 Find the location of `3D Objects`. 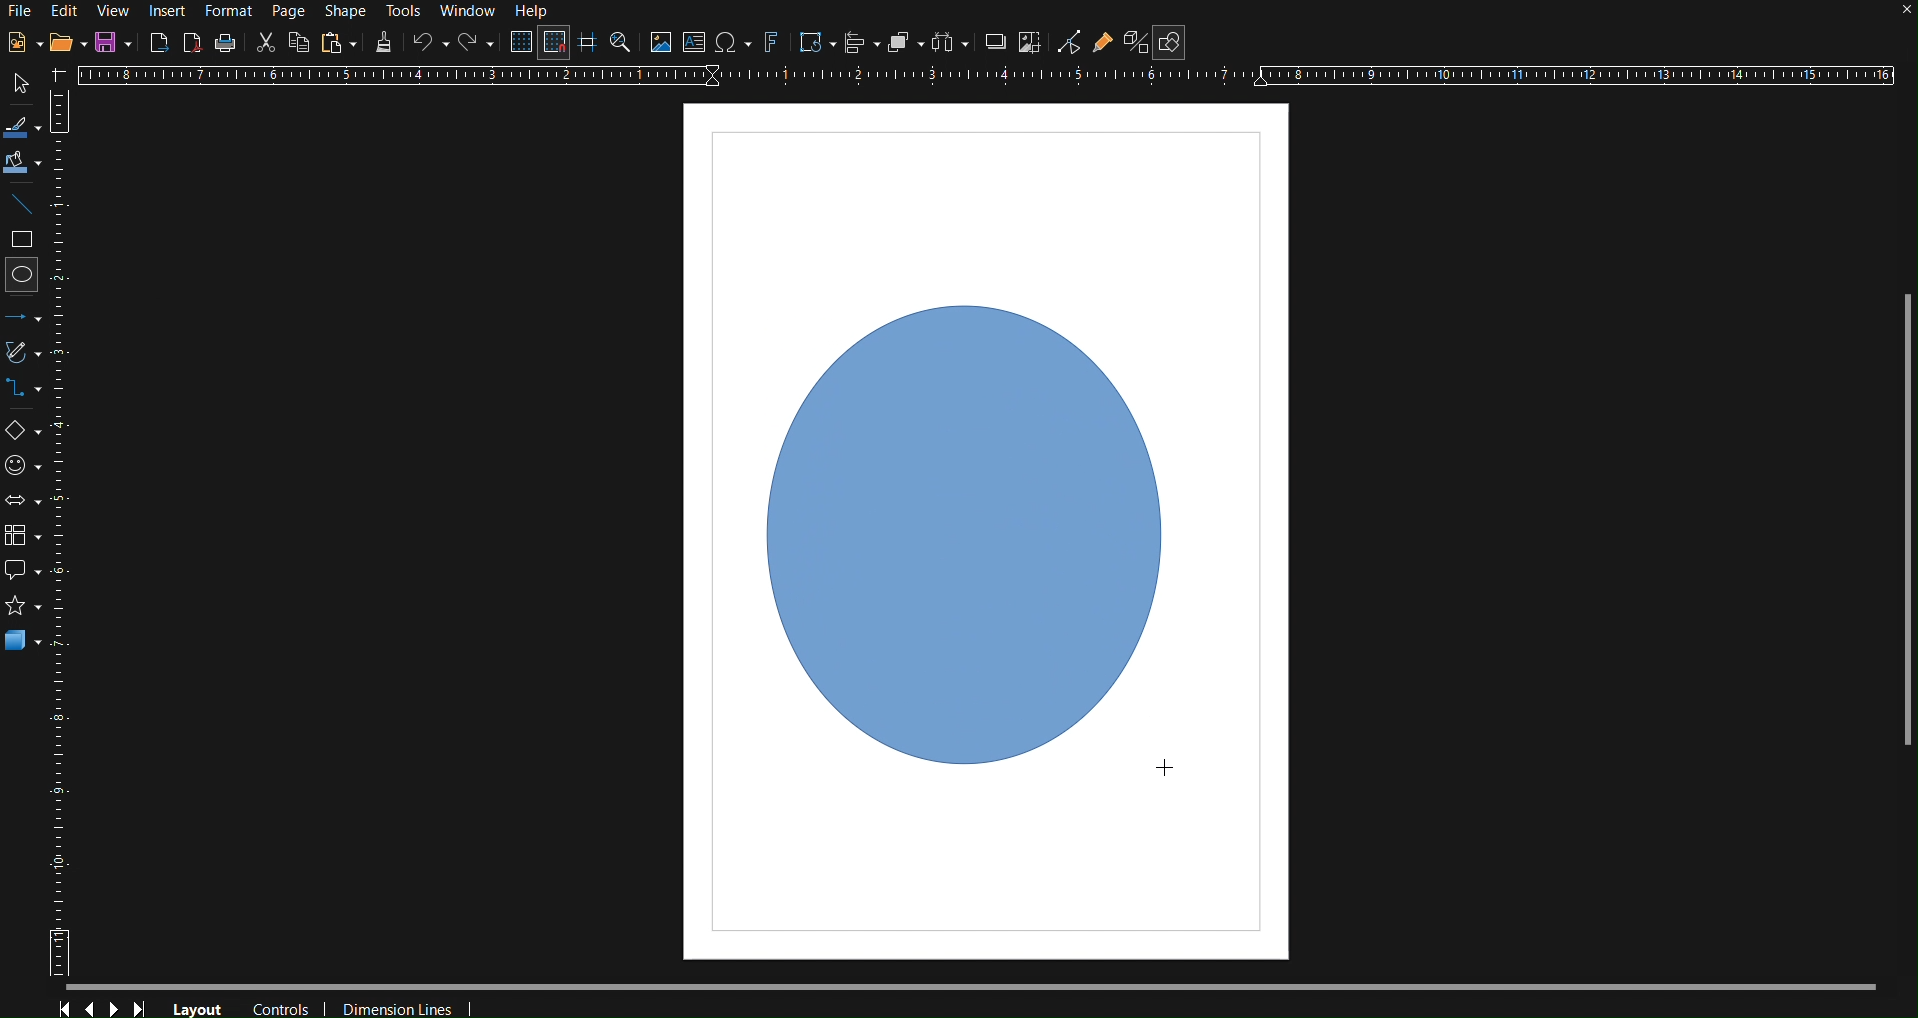

3D Objects is located at coordinates (23, 640).